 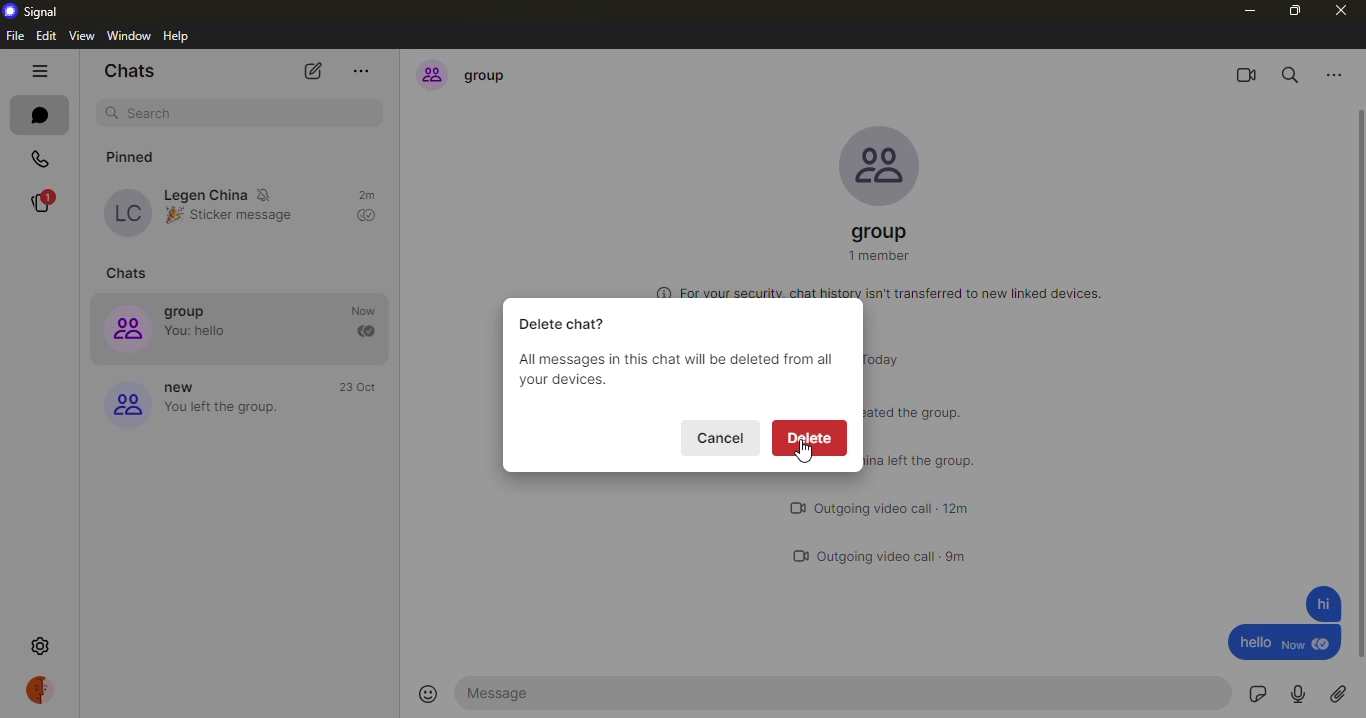 What do you see at coordinates (155, 111) in the screenshot?
I see `search` at bounding box center [155, 111].